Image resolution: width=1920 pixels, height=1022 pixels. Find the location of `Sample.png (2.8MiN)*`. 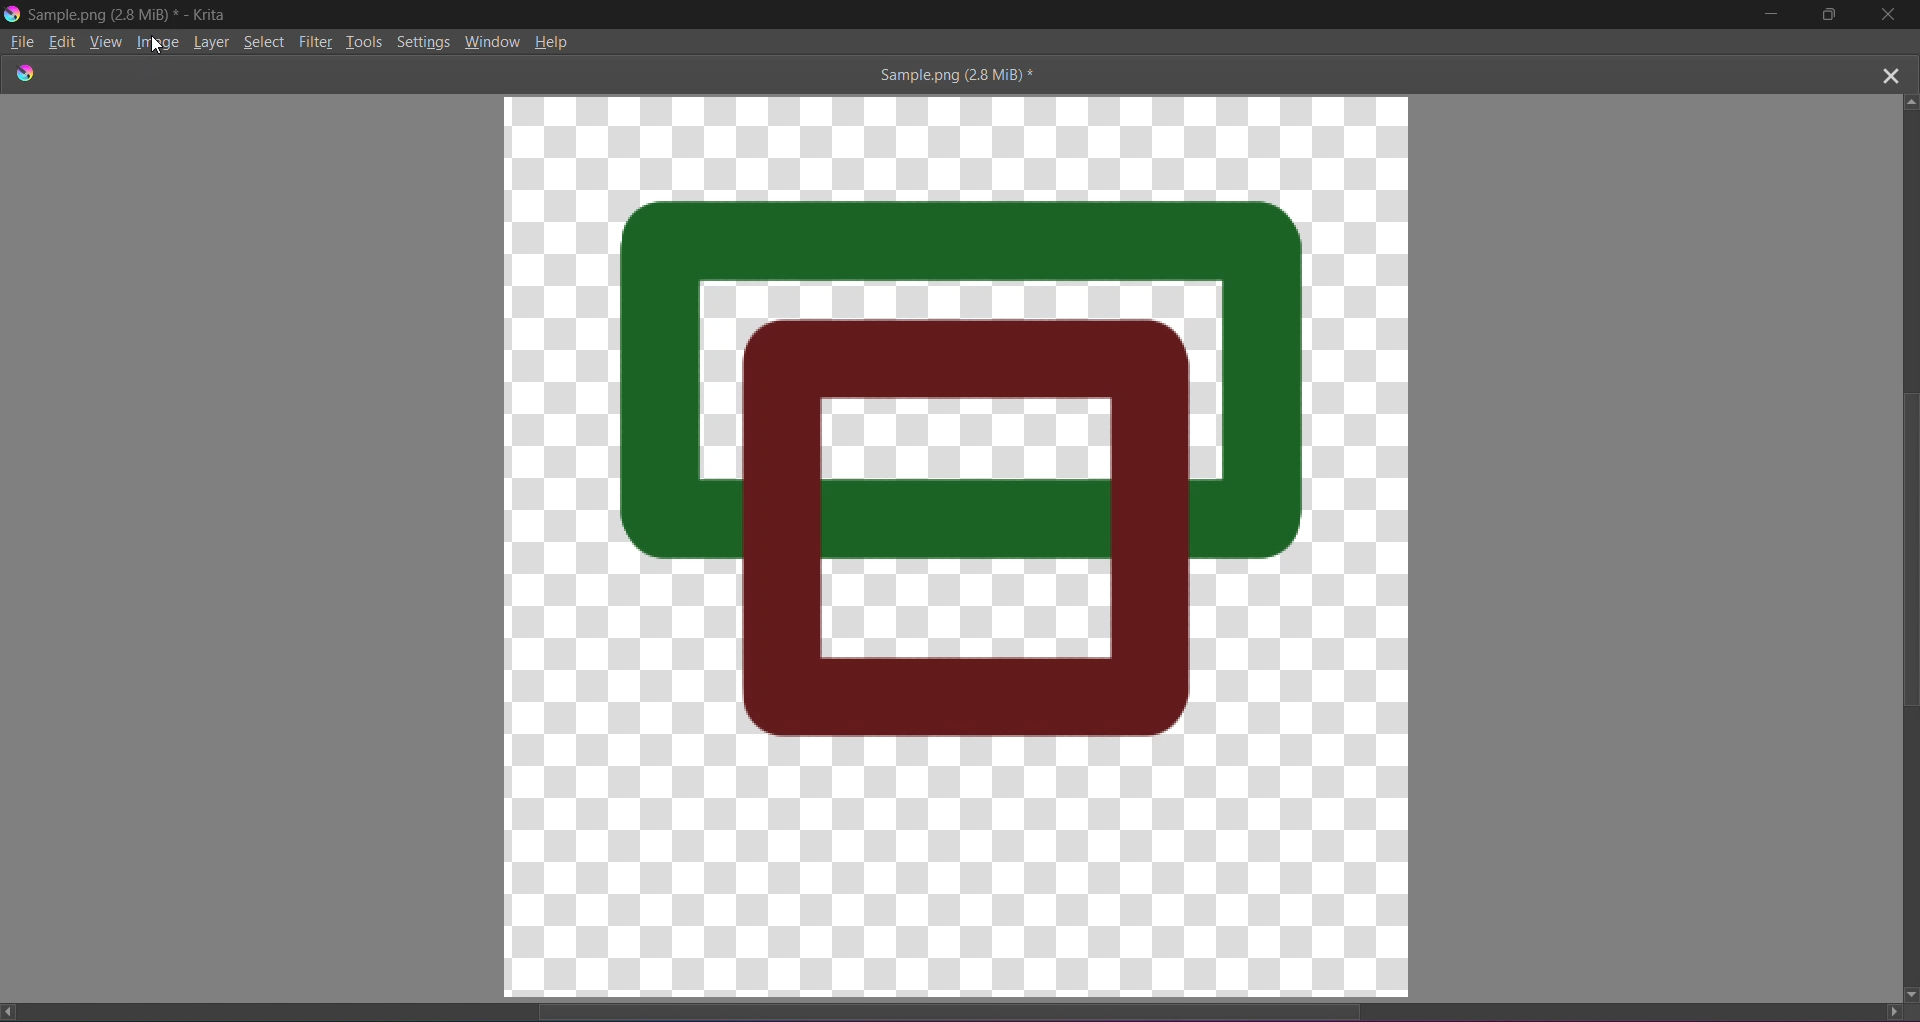

Sample.png (2.8MiN)* is located at coordinates (951, 74).